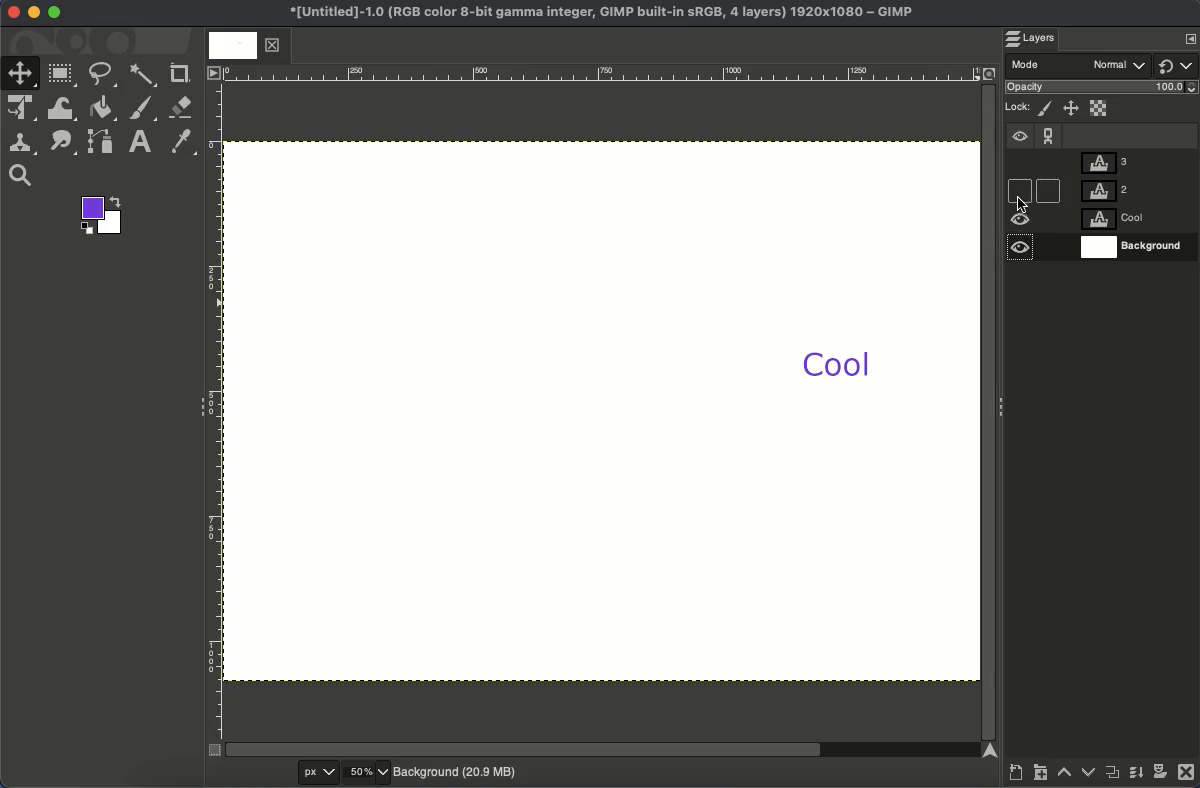 The image size is (1200, 788). Describe the element at coordinates (1015, 775) in the screenshot. I see `Create a new layer` at that location.